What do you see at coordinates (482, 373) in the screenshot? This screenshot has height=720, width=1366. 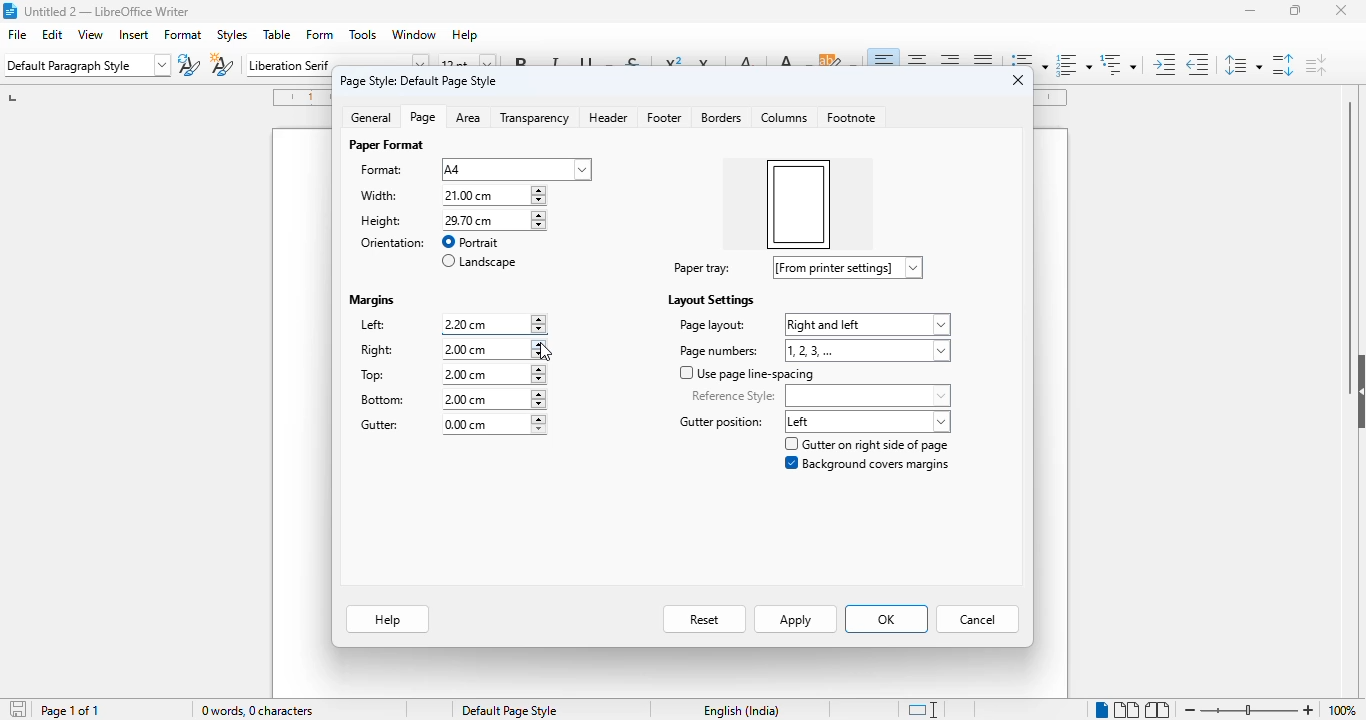 I see `top margin input box` at bounding box center [482, 373].